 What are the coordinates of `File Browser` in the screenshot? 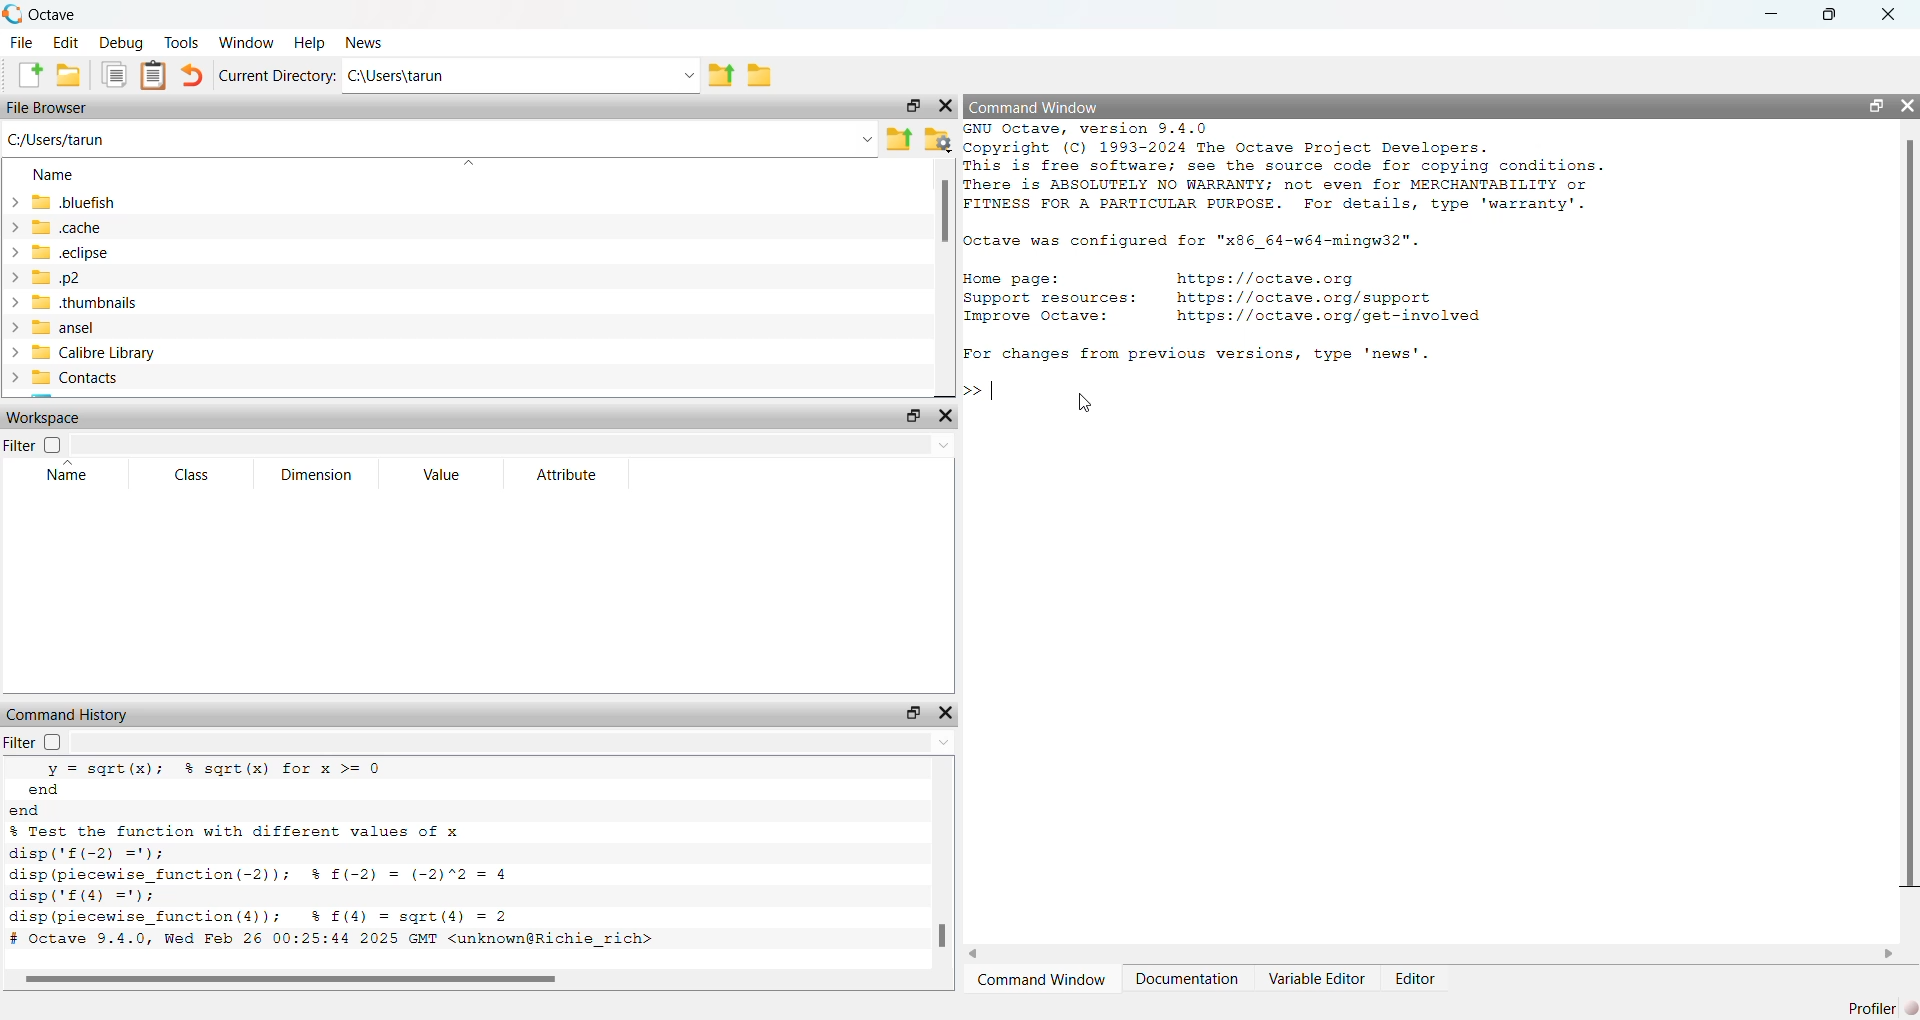 It's located at (52, 106).